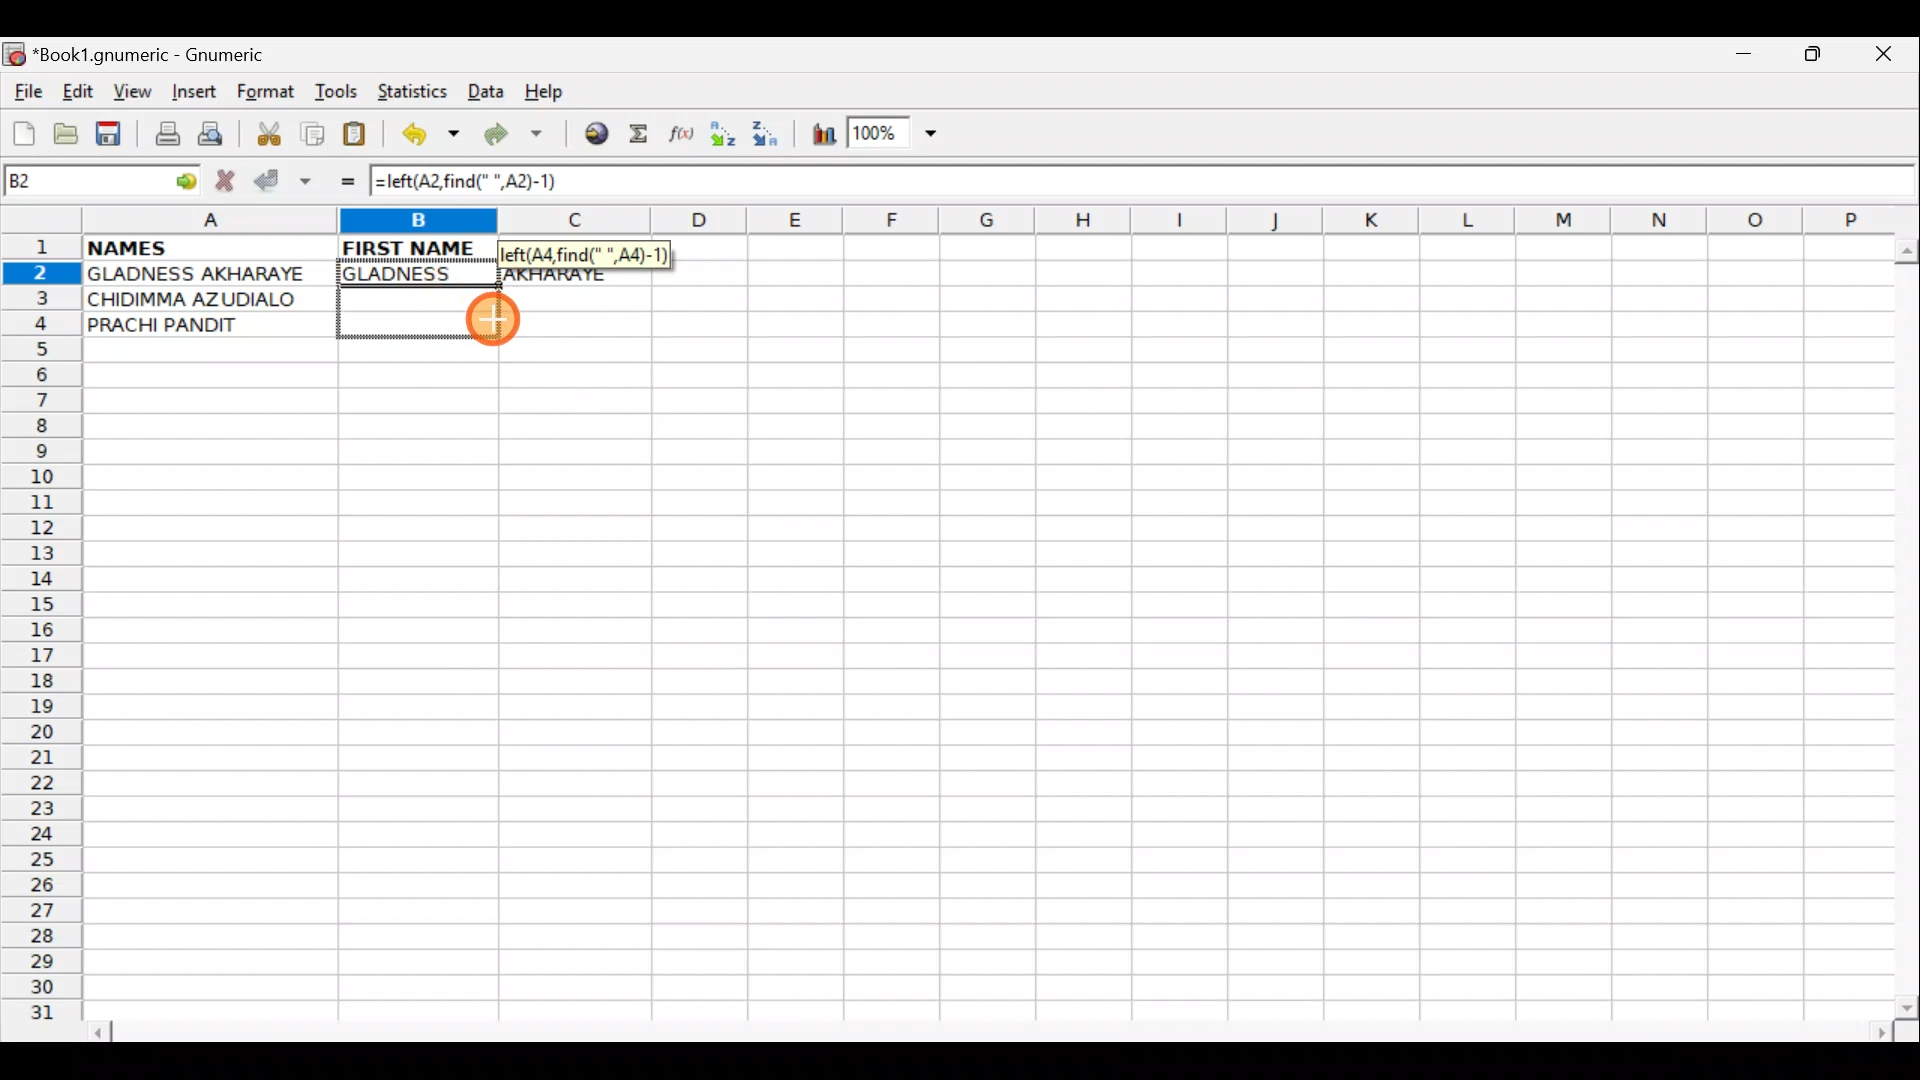  I want to click on =left(A2, find(" ",A2)-1), so click(583, 255).